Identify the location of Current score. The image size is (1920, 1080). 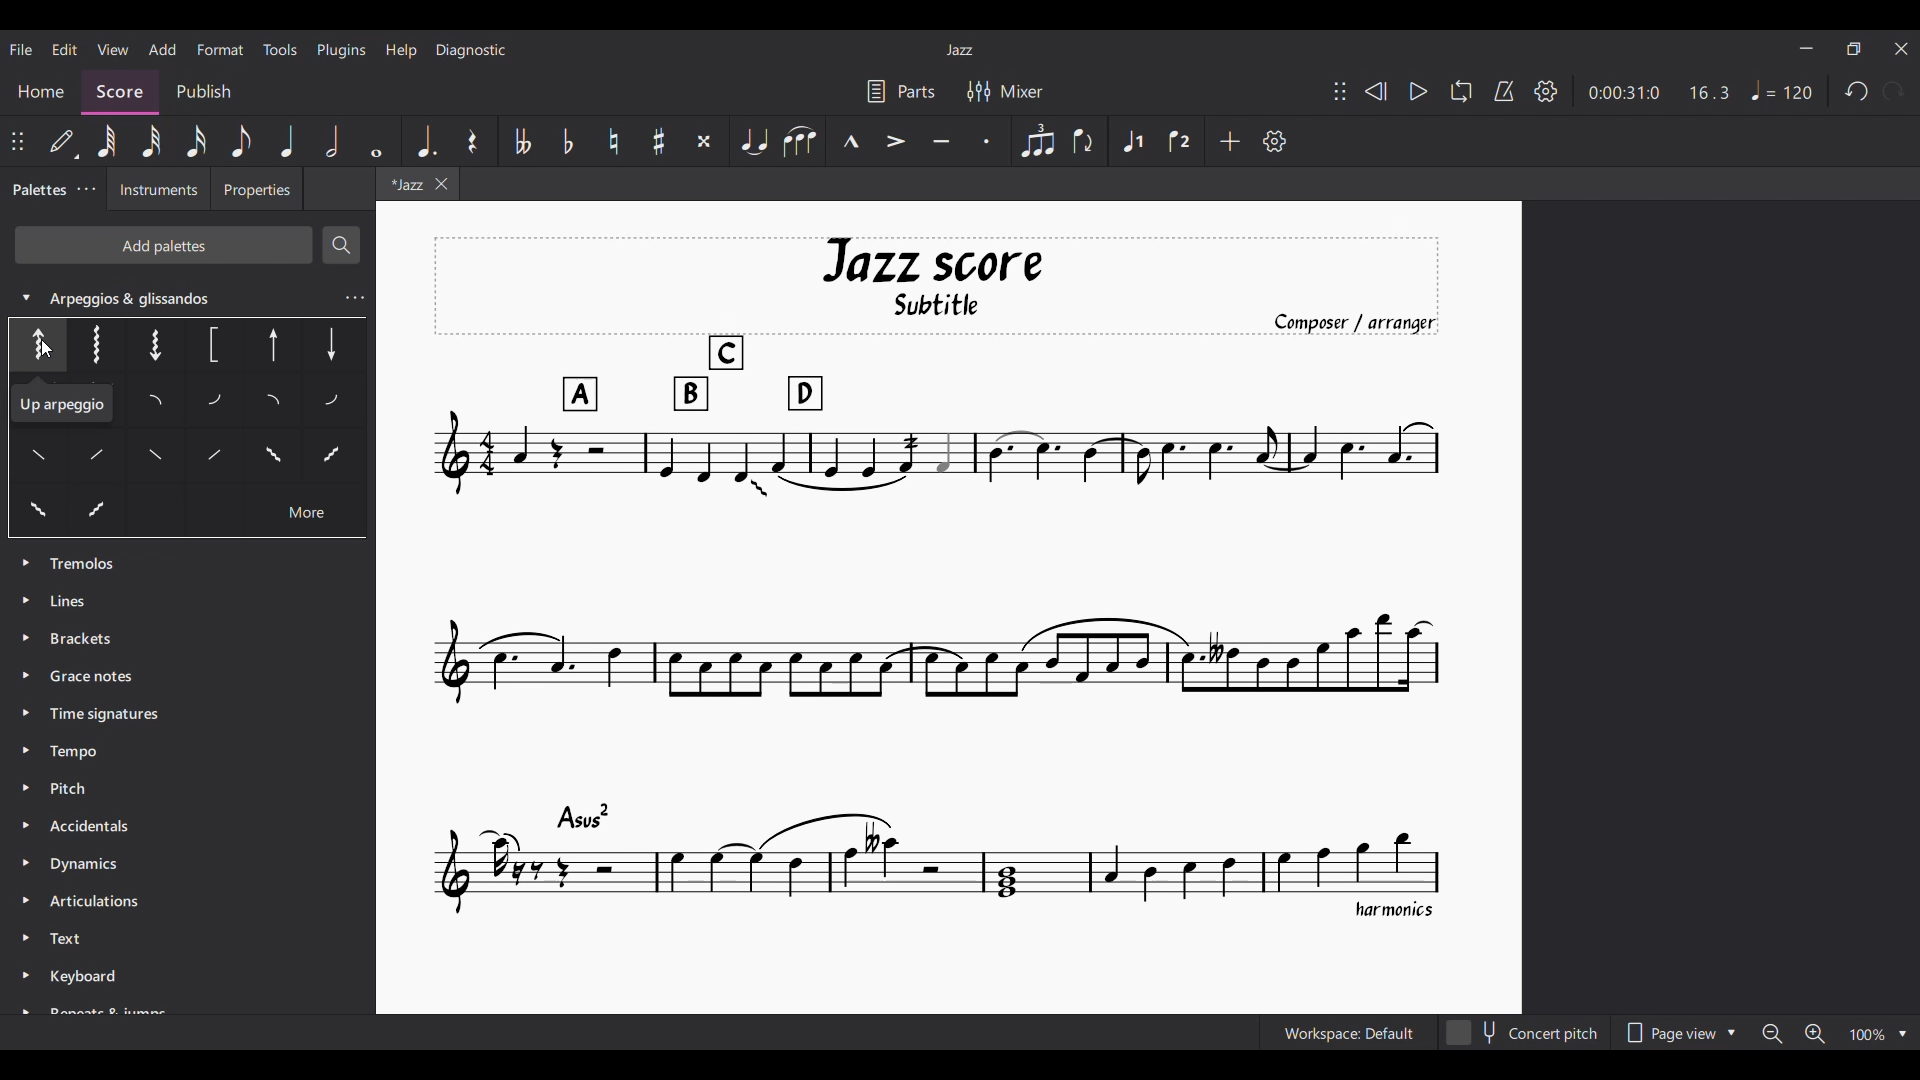
(940, 580).